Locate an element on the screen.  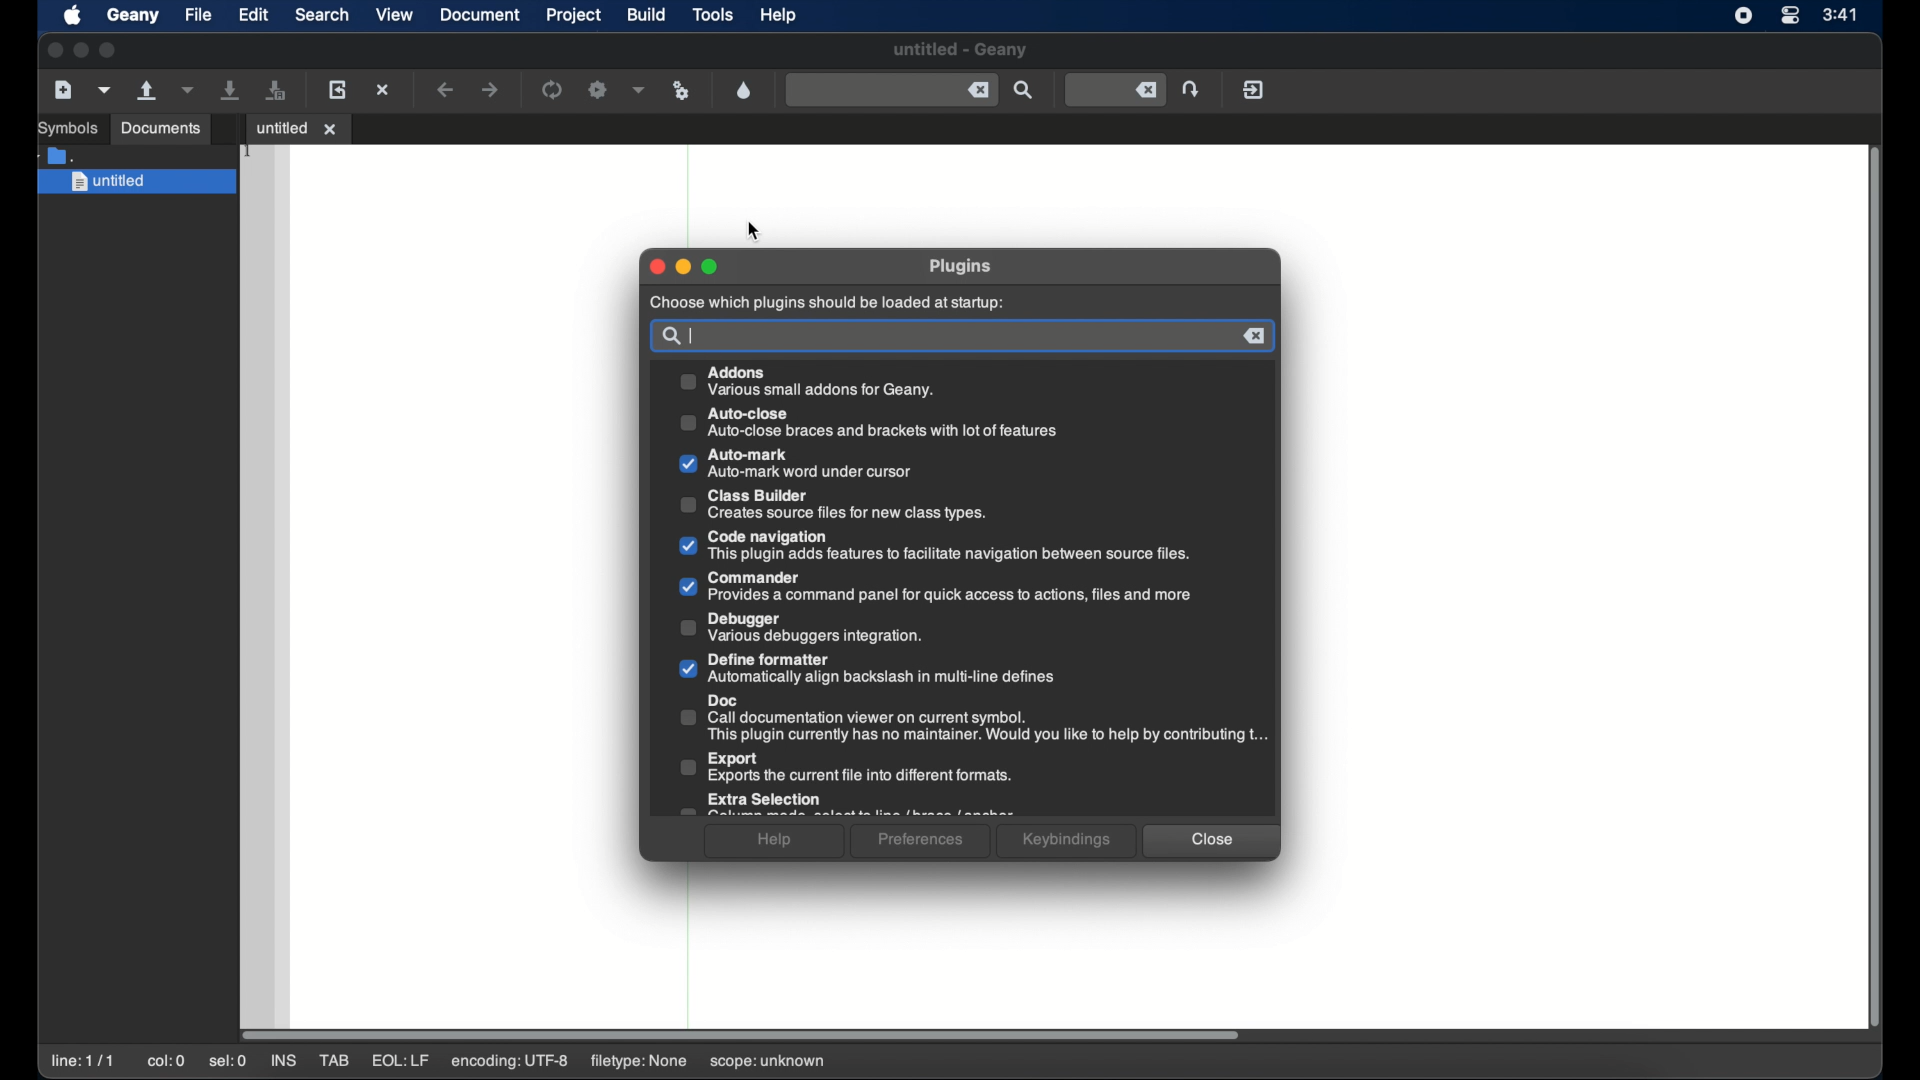
untitled - geany is located at coordinates (960, 50).